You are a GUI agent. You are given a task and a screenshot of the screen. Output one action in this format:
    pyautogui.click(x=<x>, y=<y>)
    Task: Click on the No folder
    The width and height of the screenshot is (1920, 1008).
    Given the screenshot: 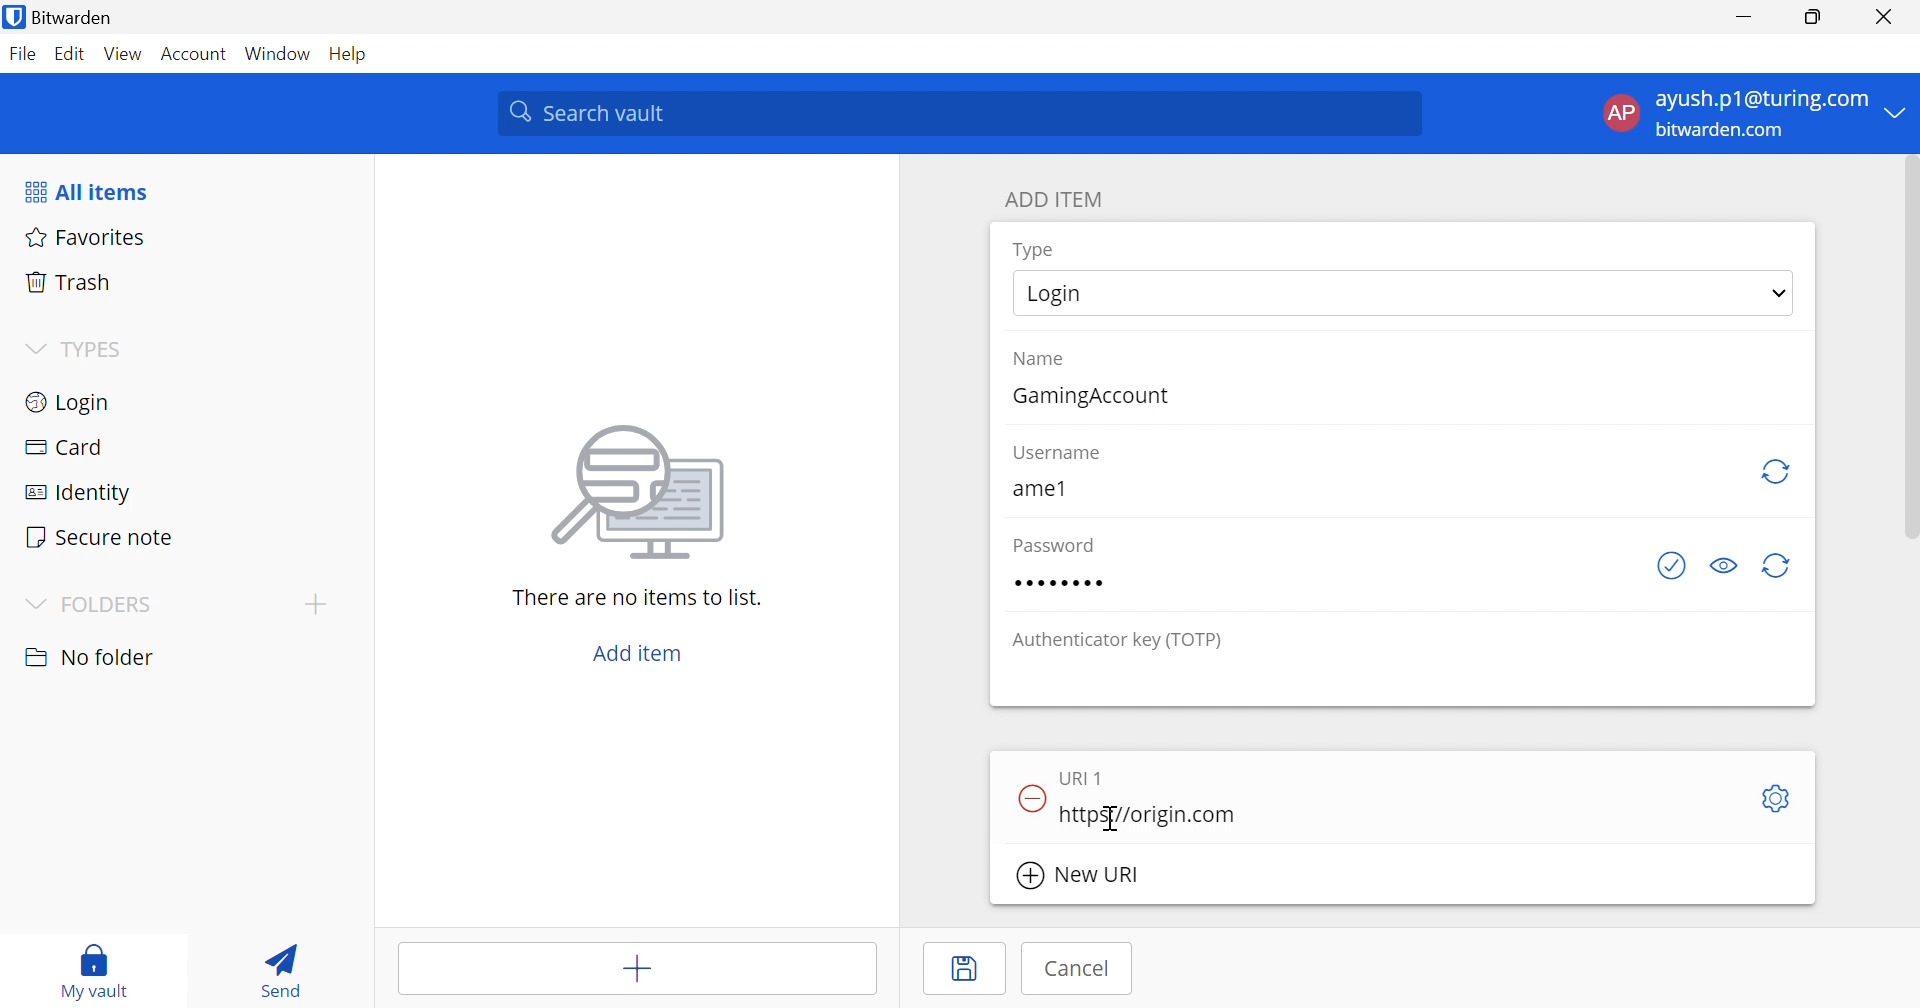 What is the action you would take?
    pyautogui.click(x=93, y=657)
    